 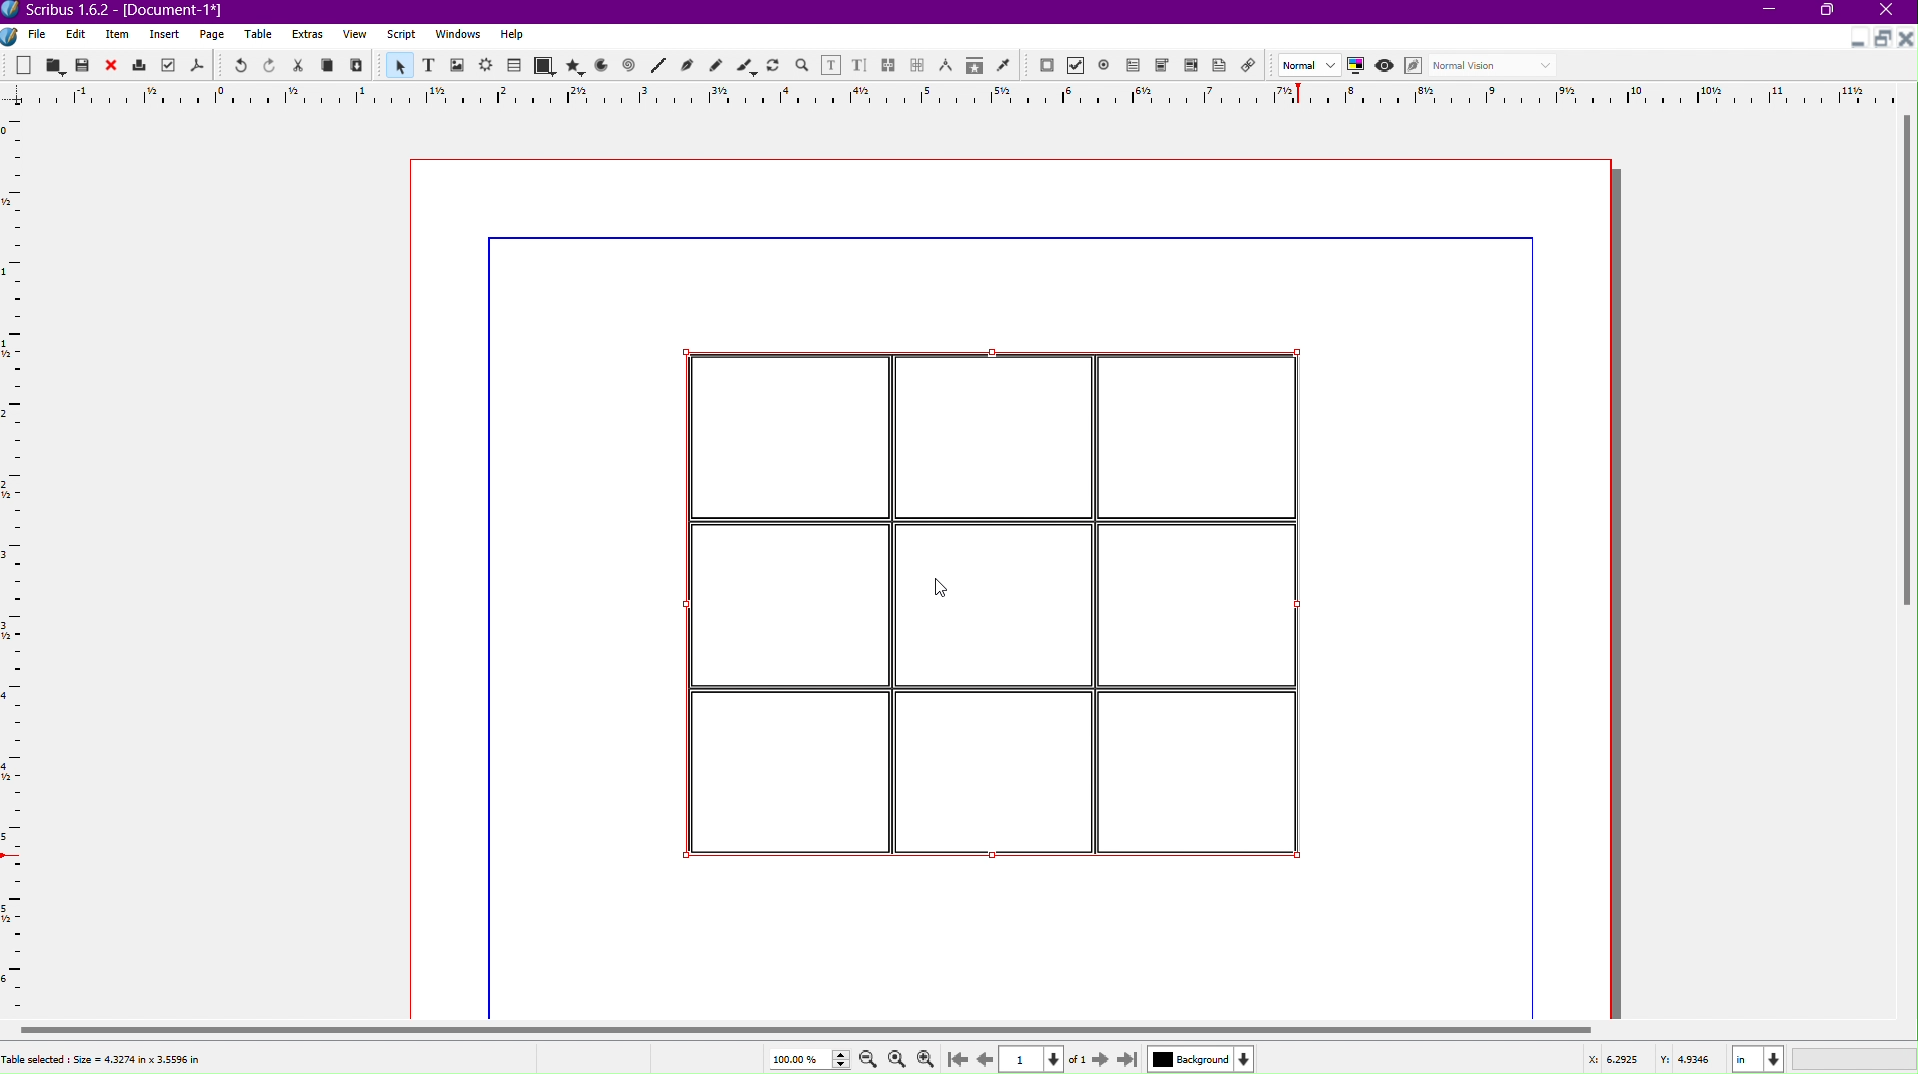 What do you see at coordinates (657, 66) in the screenshot?
I see `Line` at bounding box center [657, 66].